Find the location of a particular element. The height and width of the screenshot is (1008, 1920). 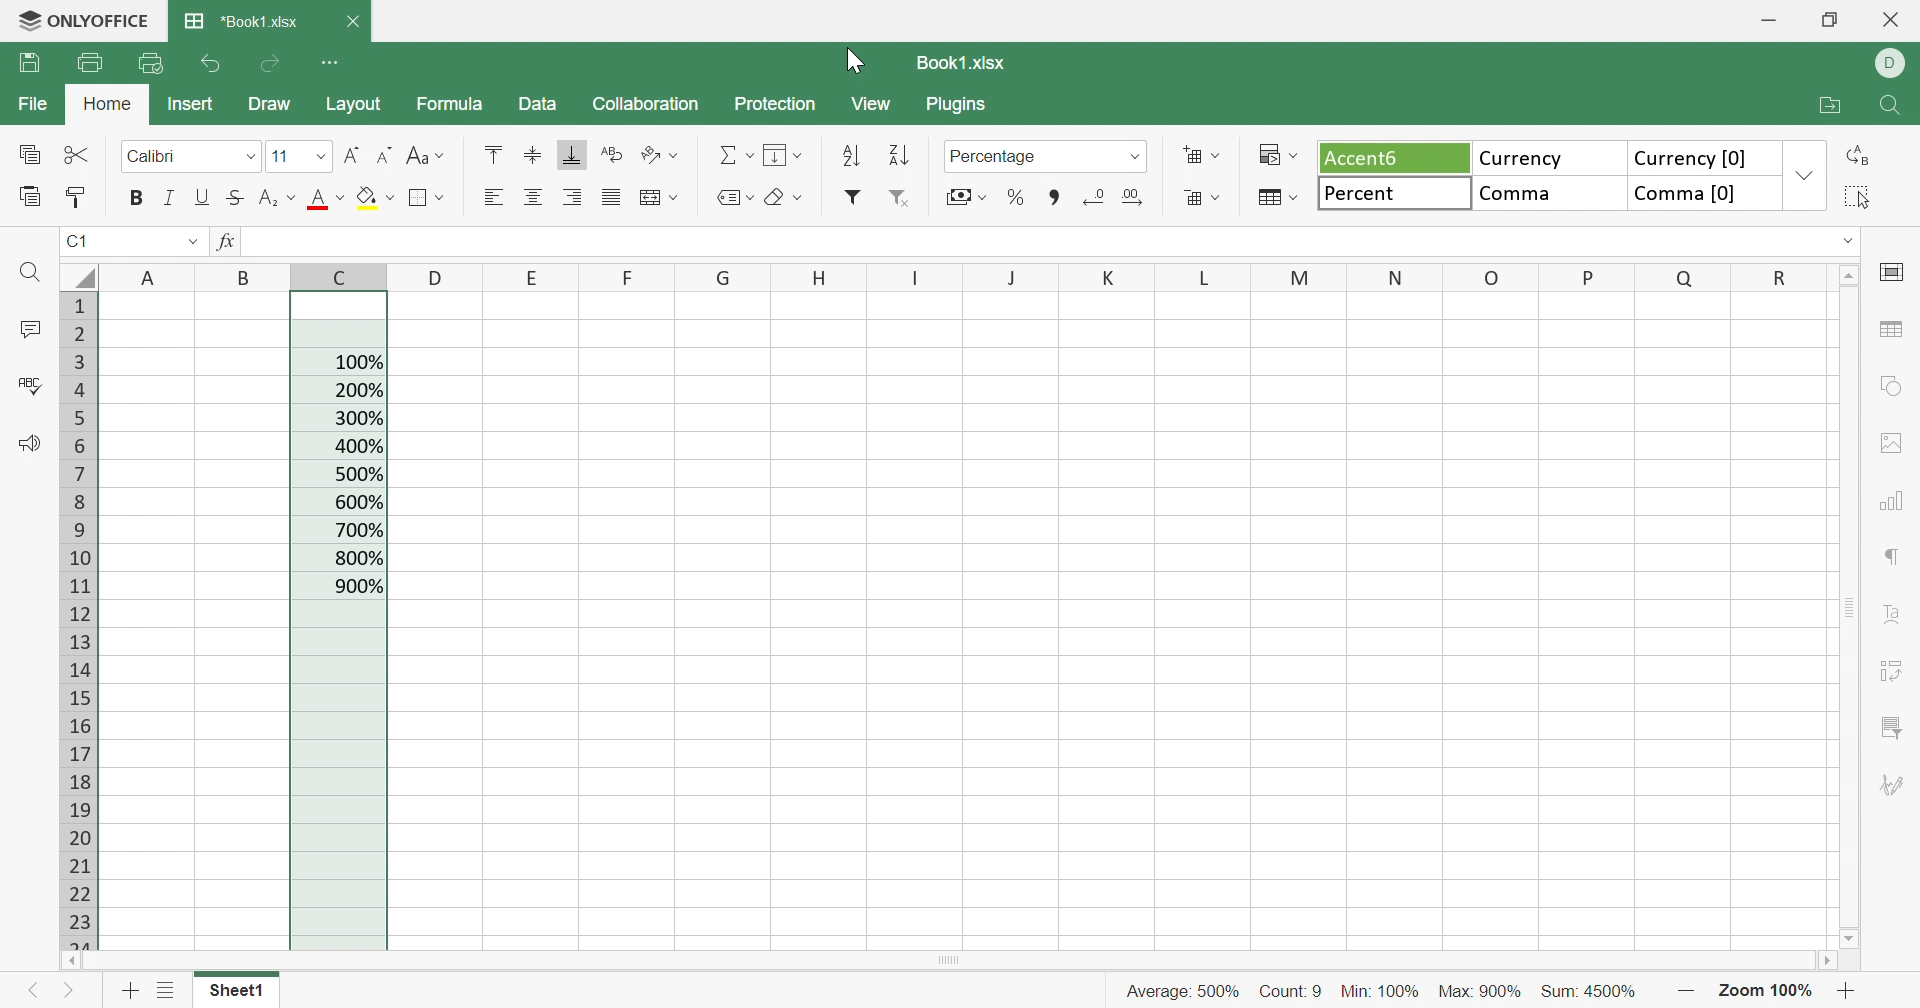

Redo is located at coordinates (273, 63).